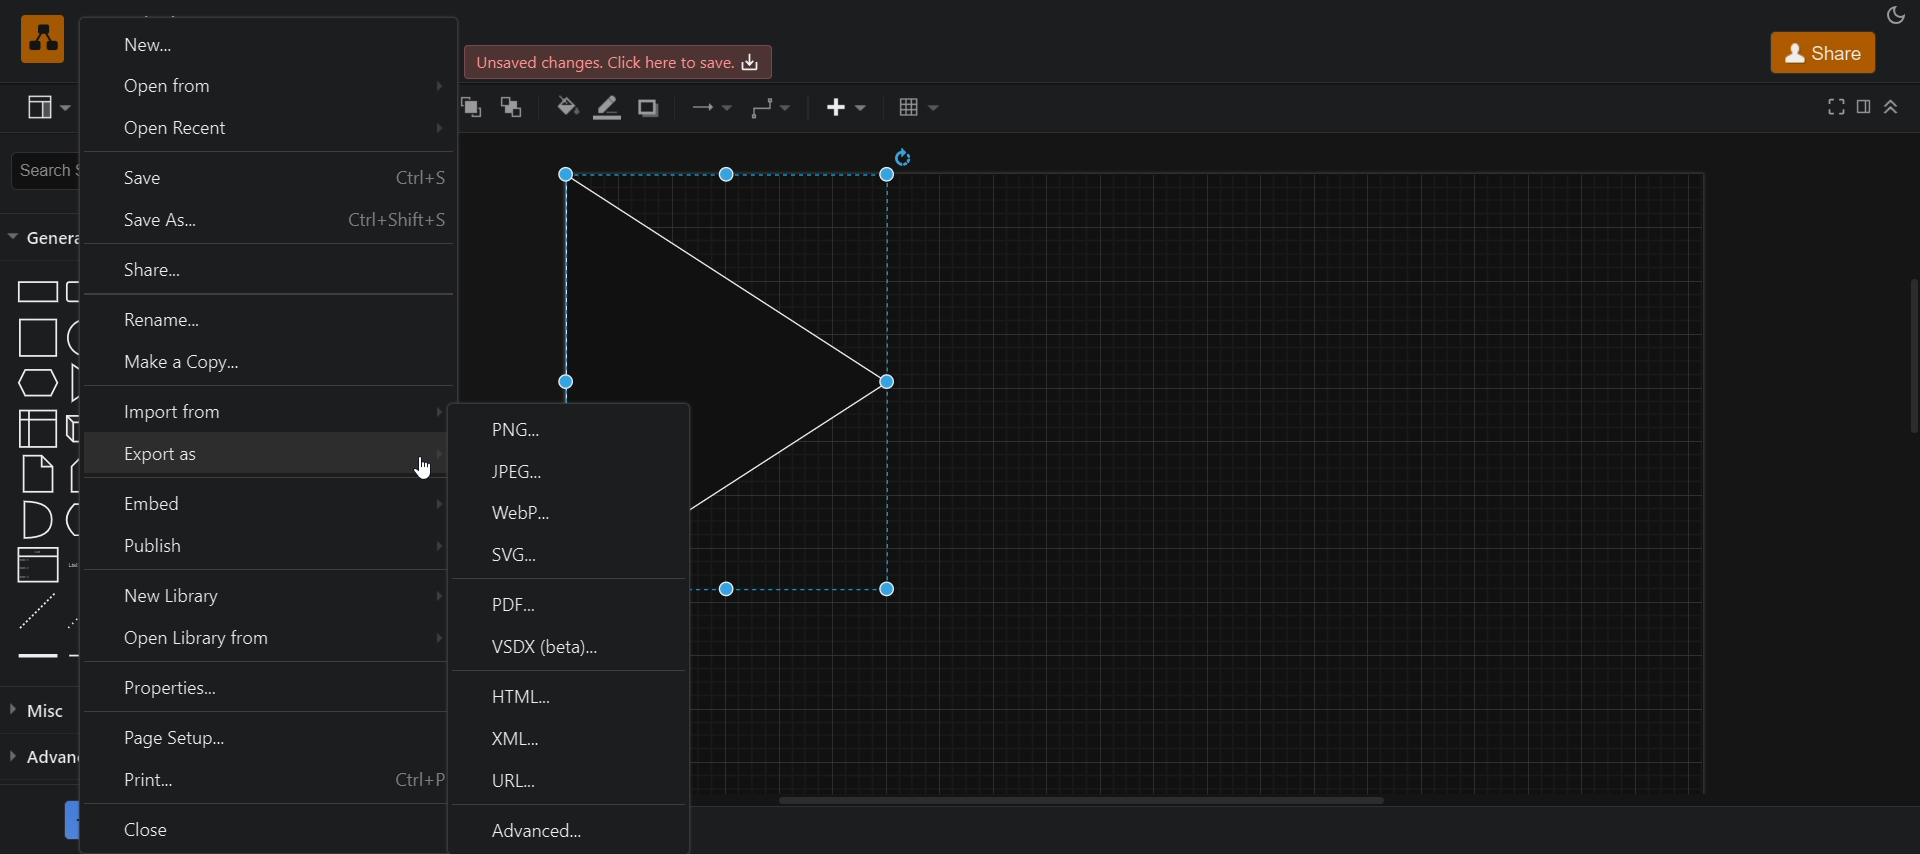  What do you see at coordinates (37, 292) in the screenshot?
I see `rectangle` at bounding box center [37, 292].